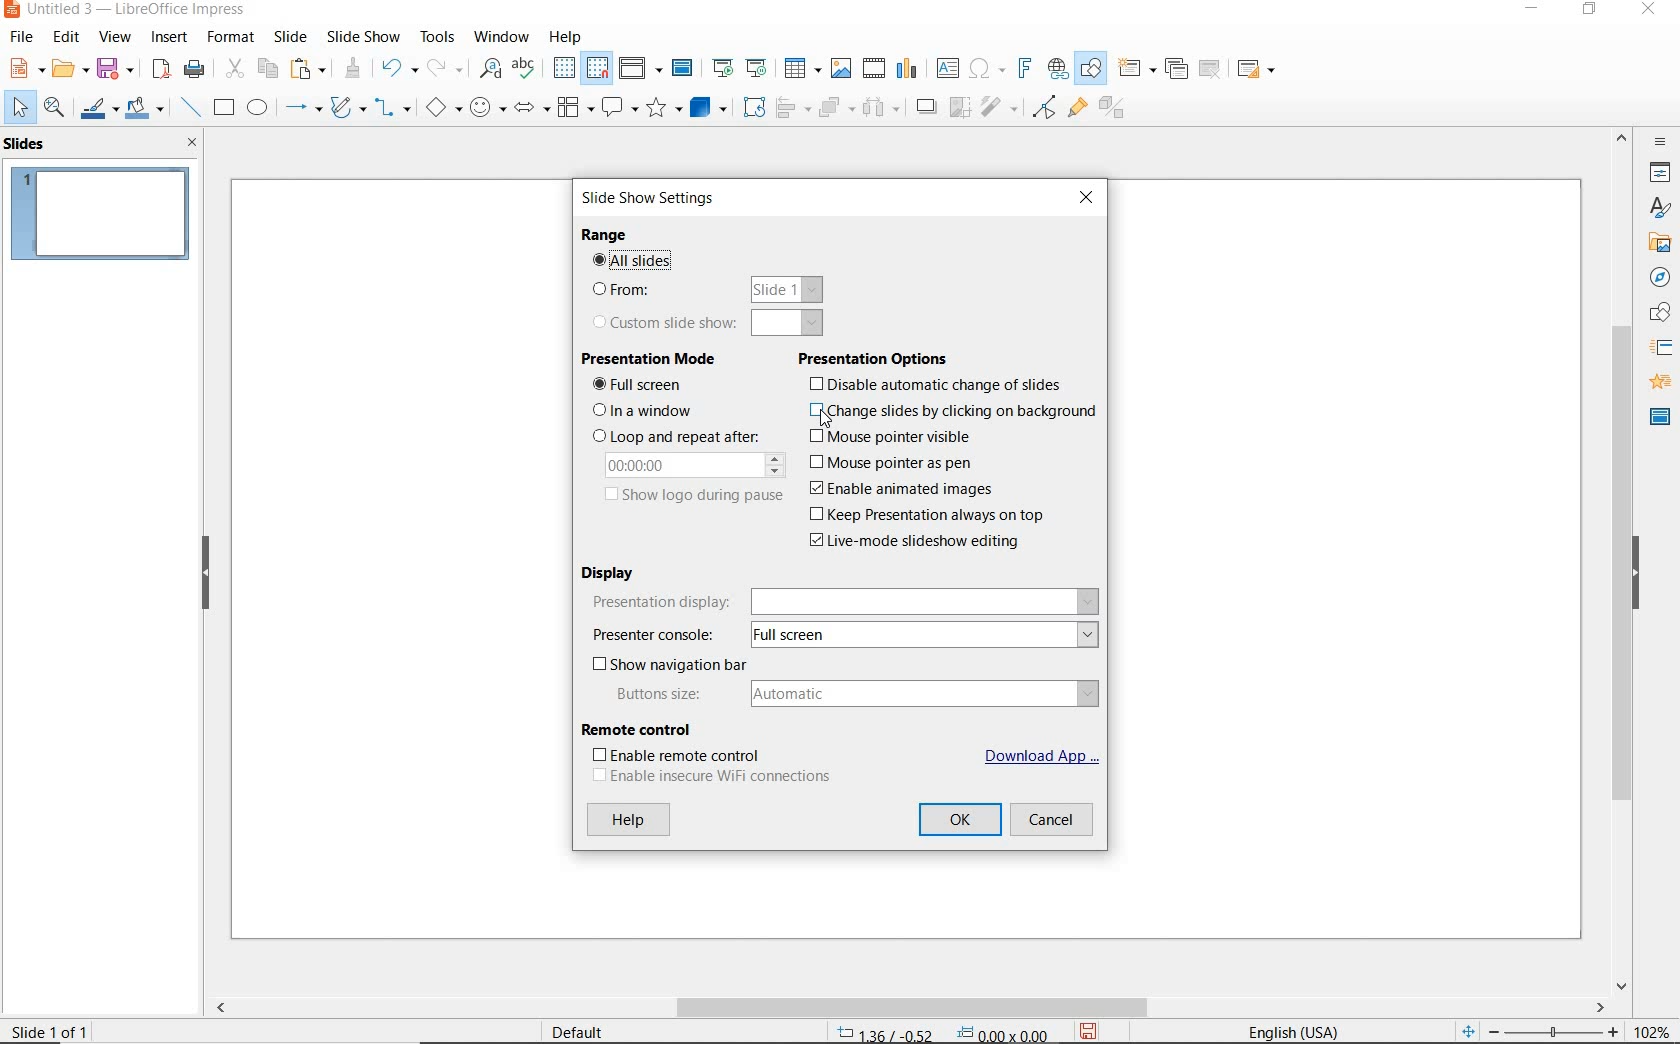 The image size is (1680, 1044). What do you see at coordinates (897, 463) in the screenshot?
I see `mouse pointer as pen` at bounding box center [897, 463].